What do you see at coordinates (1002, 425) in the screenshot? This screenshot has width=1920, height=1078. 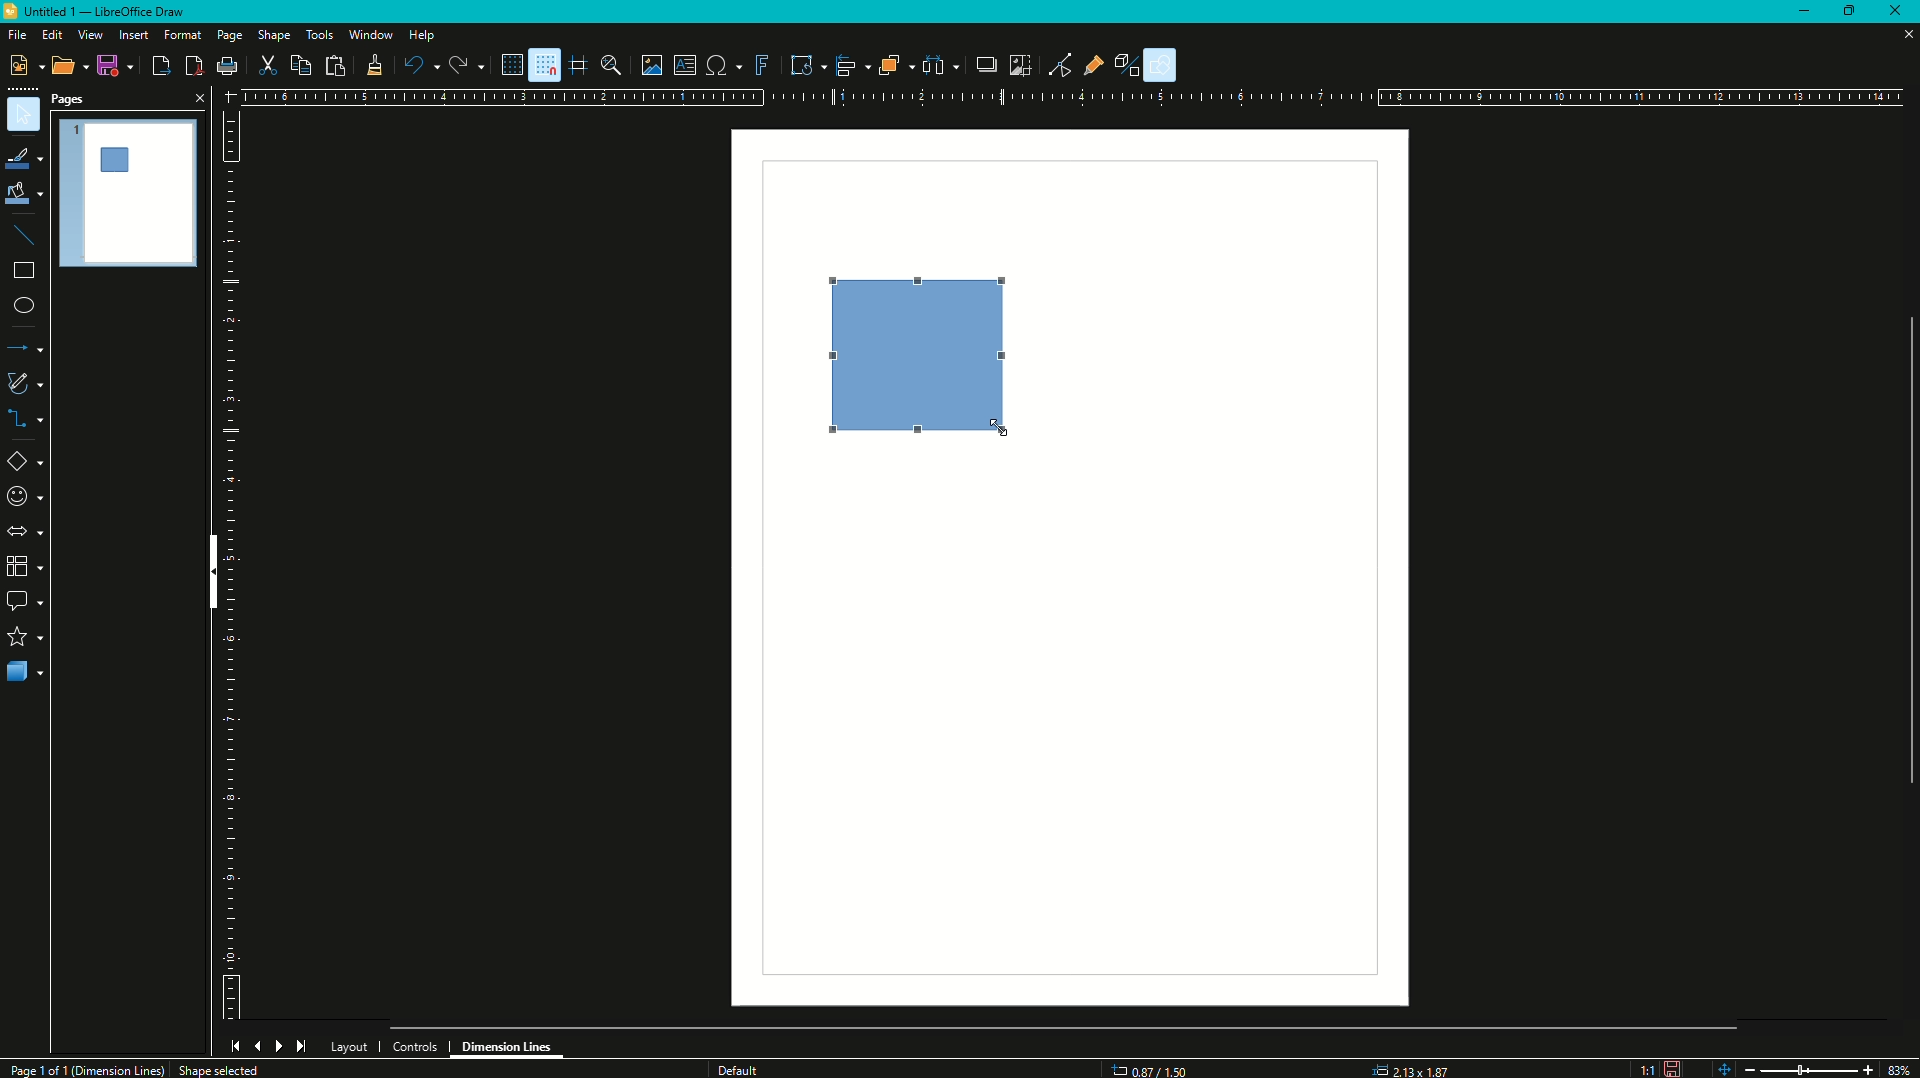 I see `Cursor` at bounding box center [1002, 425].